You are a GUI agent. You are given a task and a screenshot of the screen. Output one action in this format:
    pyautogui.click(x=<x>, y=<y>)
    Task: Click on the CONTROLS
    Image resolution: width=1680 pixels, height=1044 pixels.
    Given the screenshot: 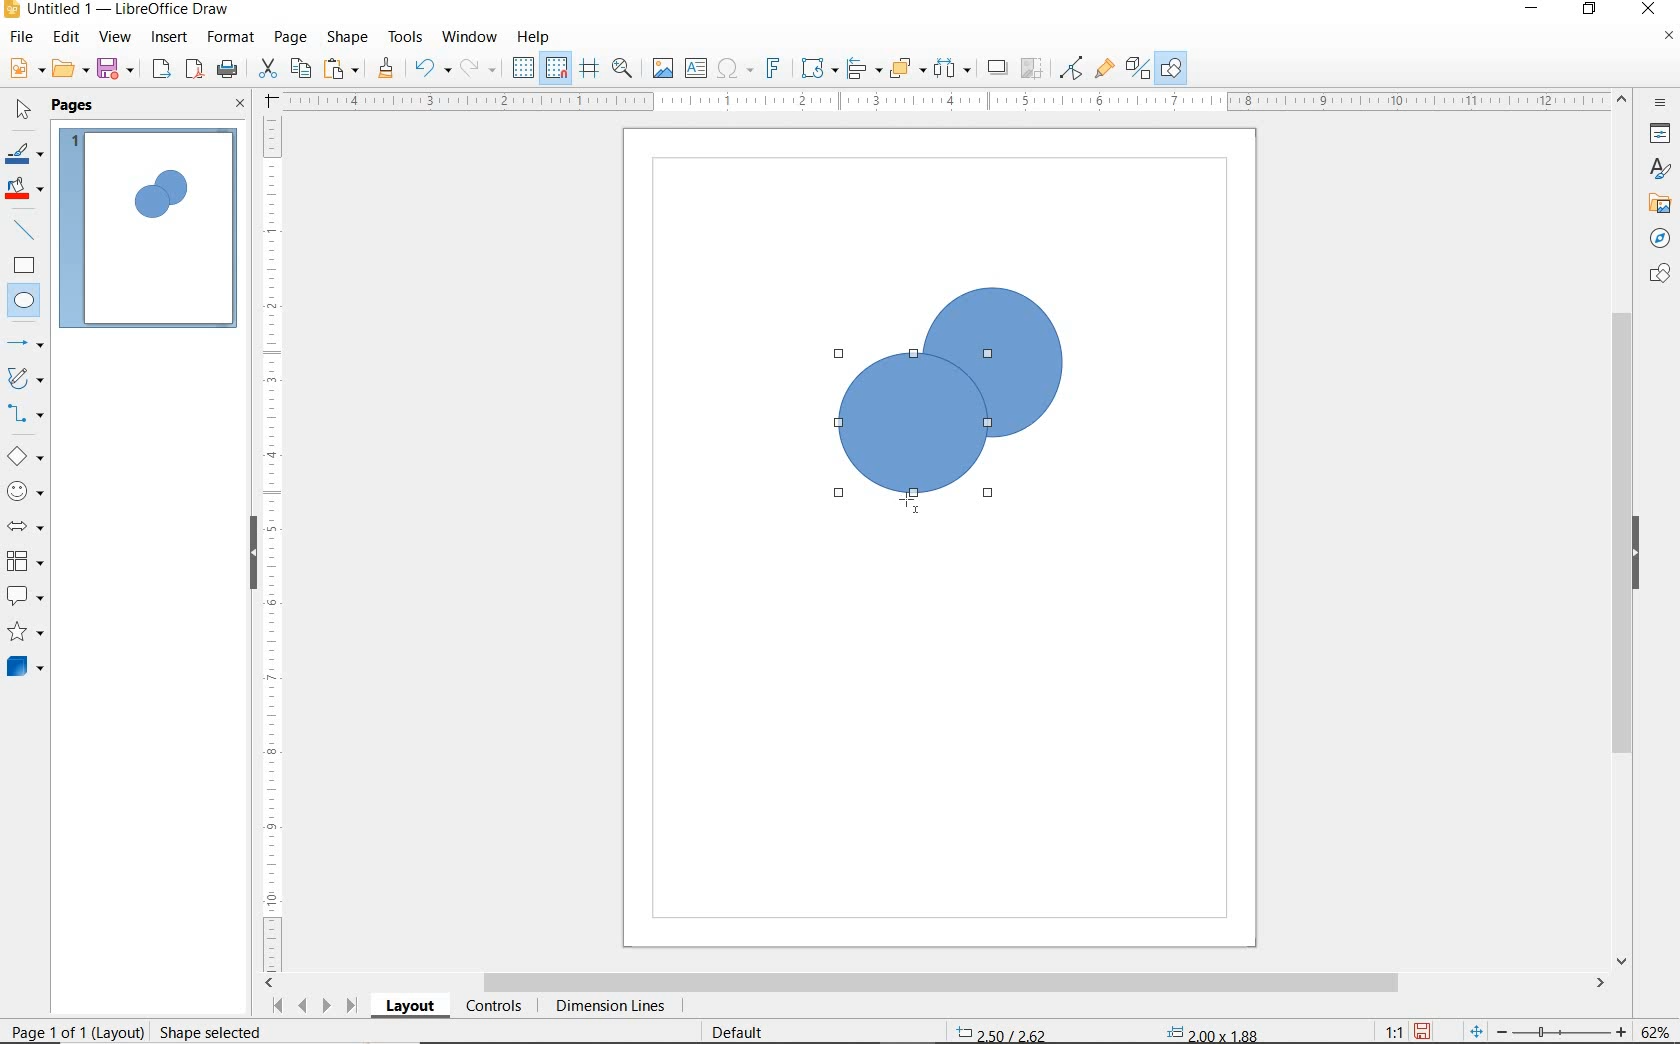 What is the action you would take?
    pyautogui.click(x=496, y=1008)
    